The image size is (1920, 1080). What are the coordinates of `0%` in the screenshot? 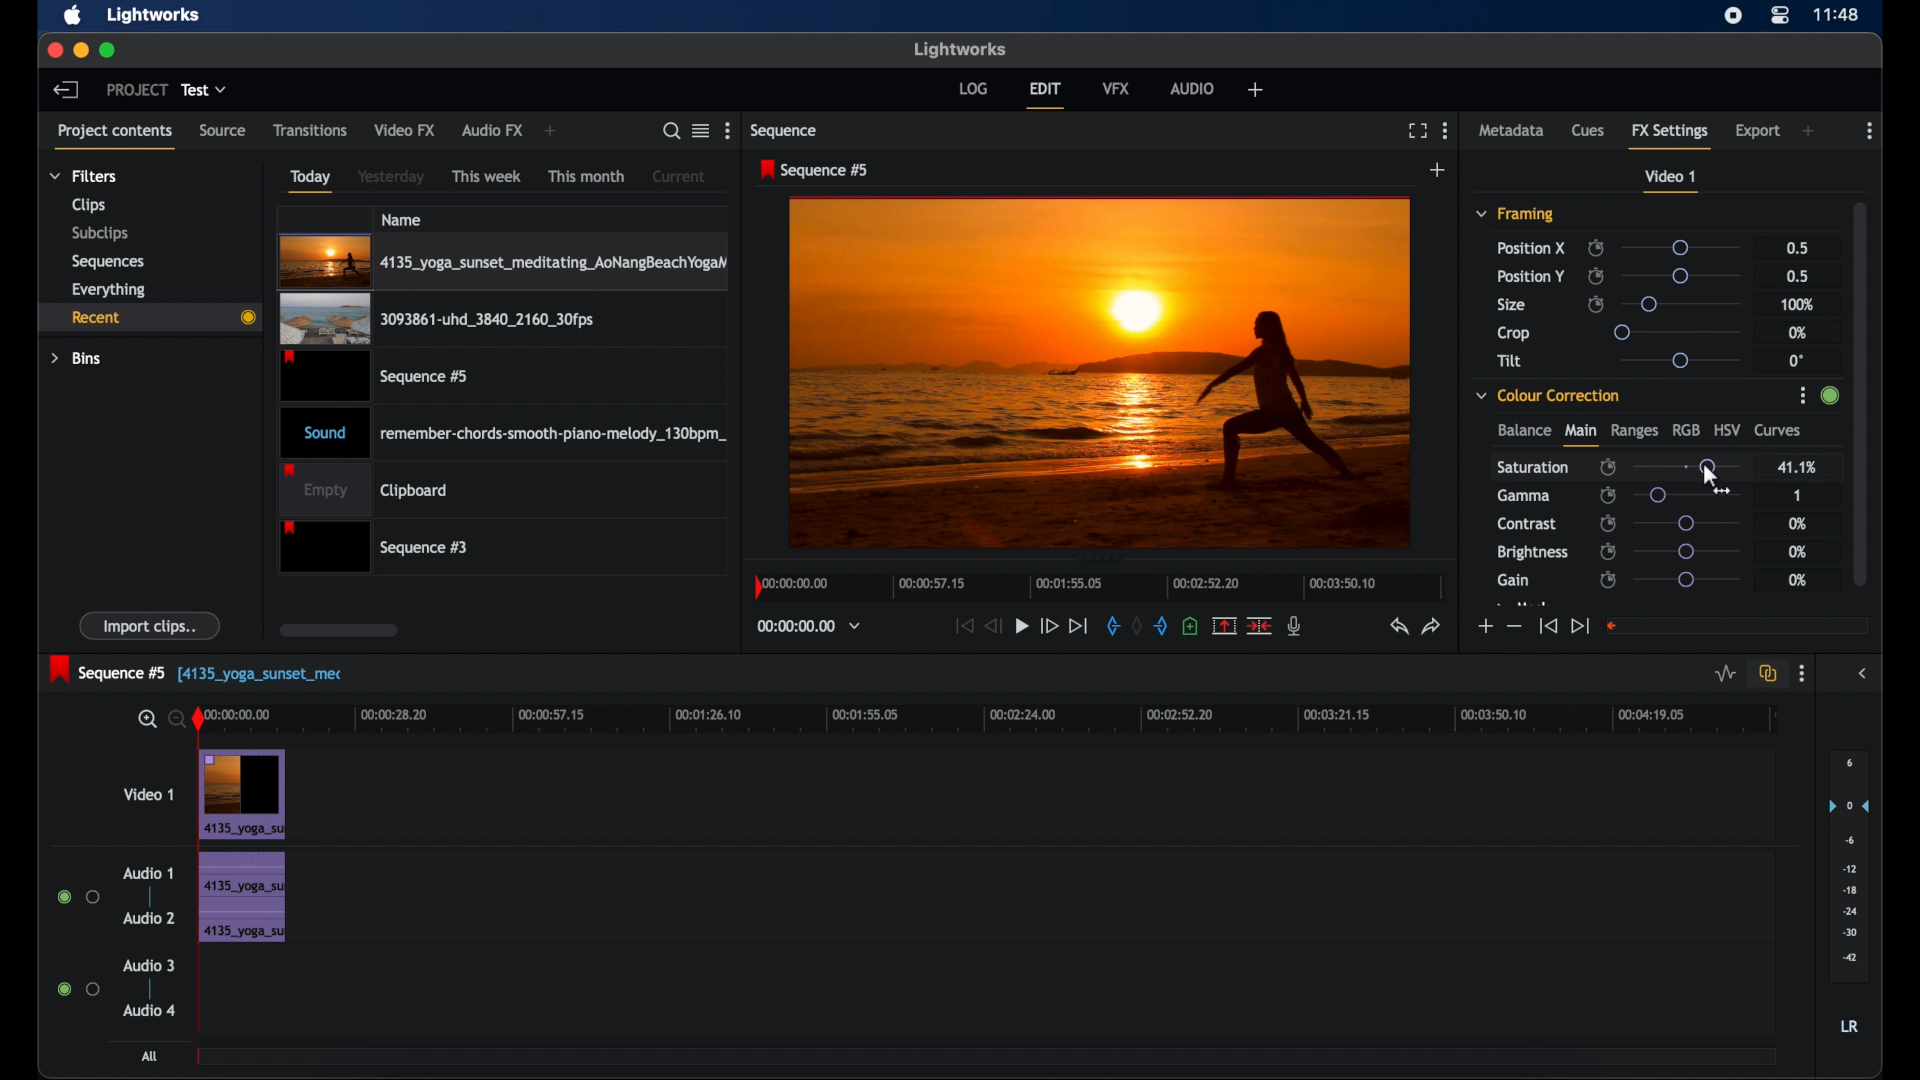 It's located at (1798, 580).